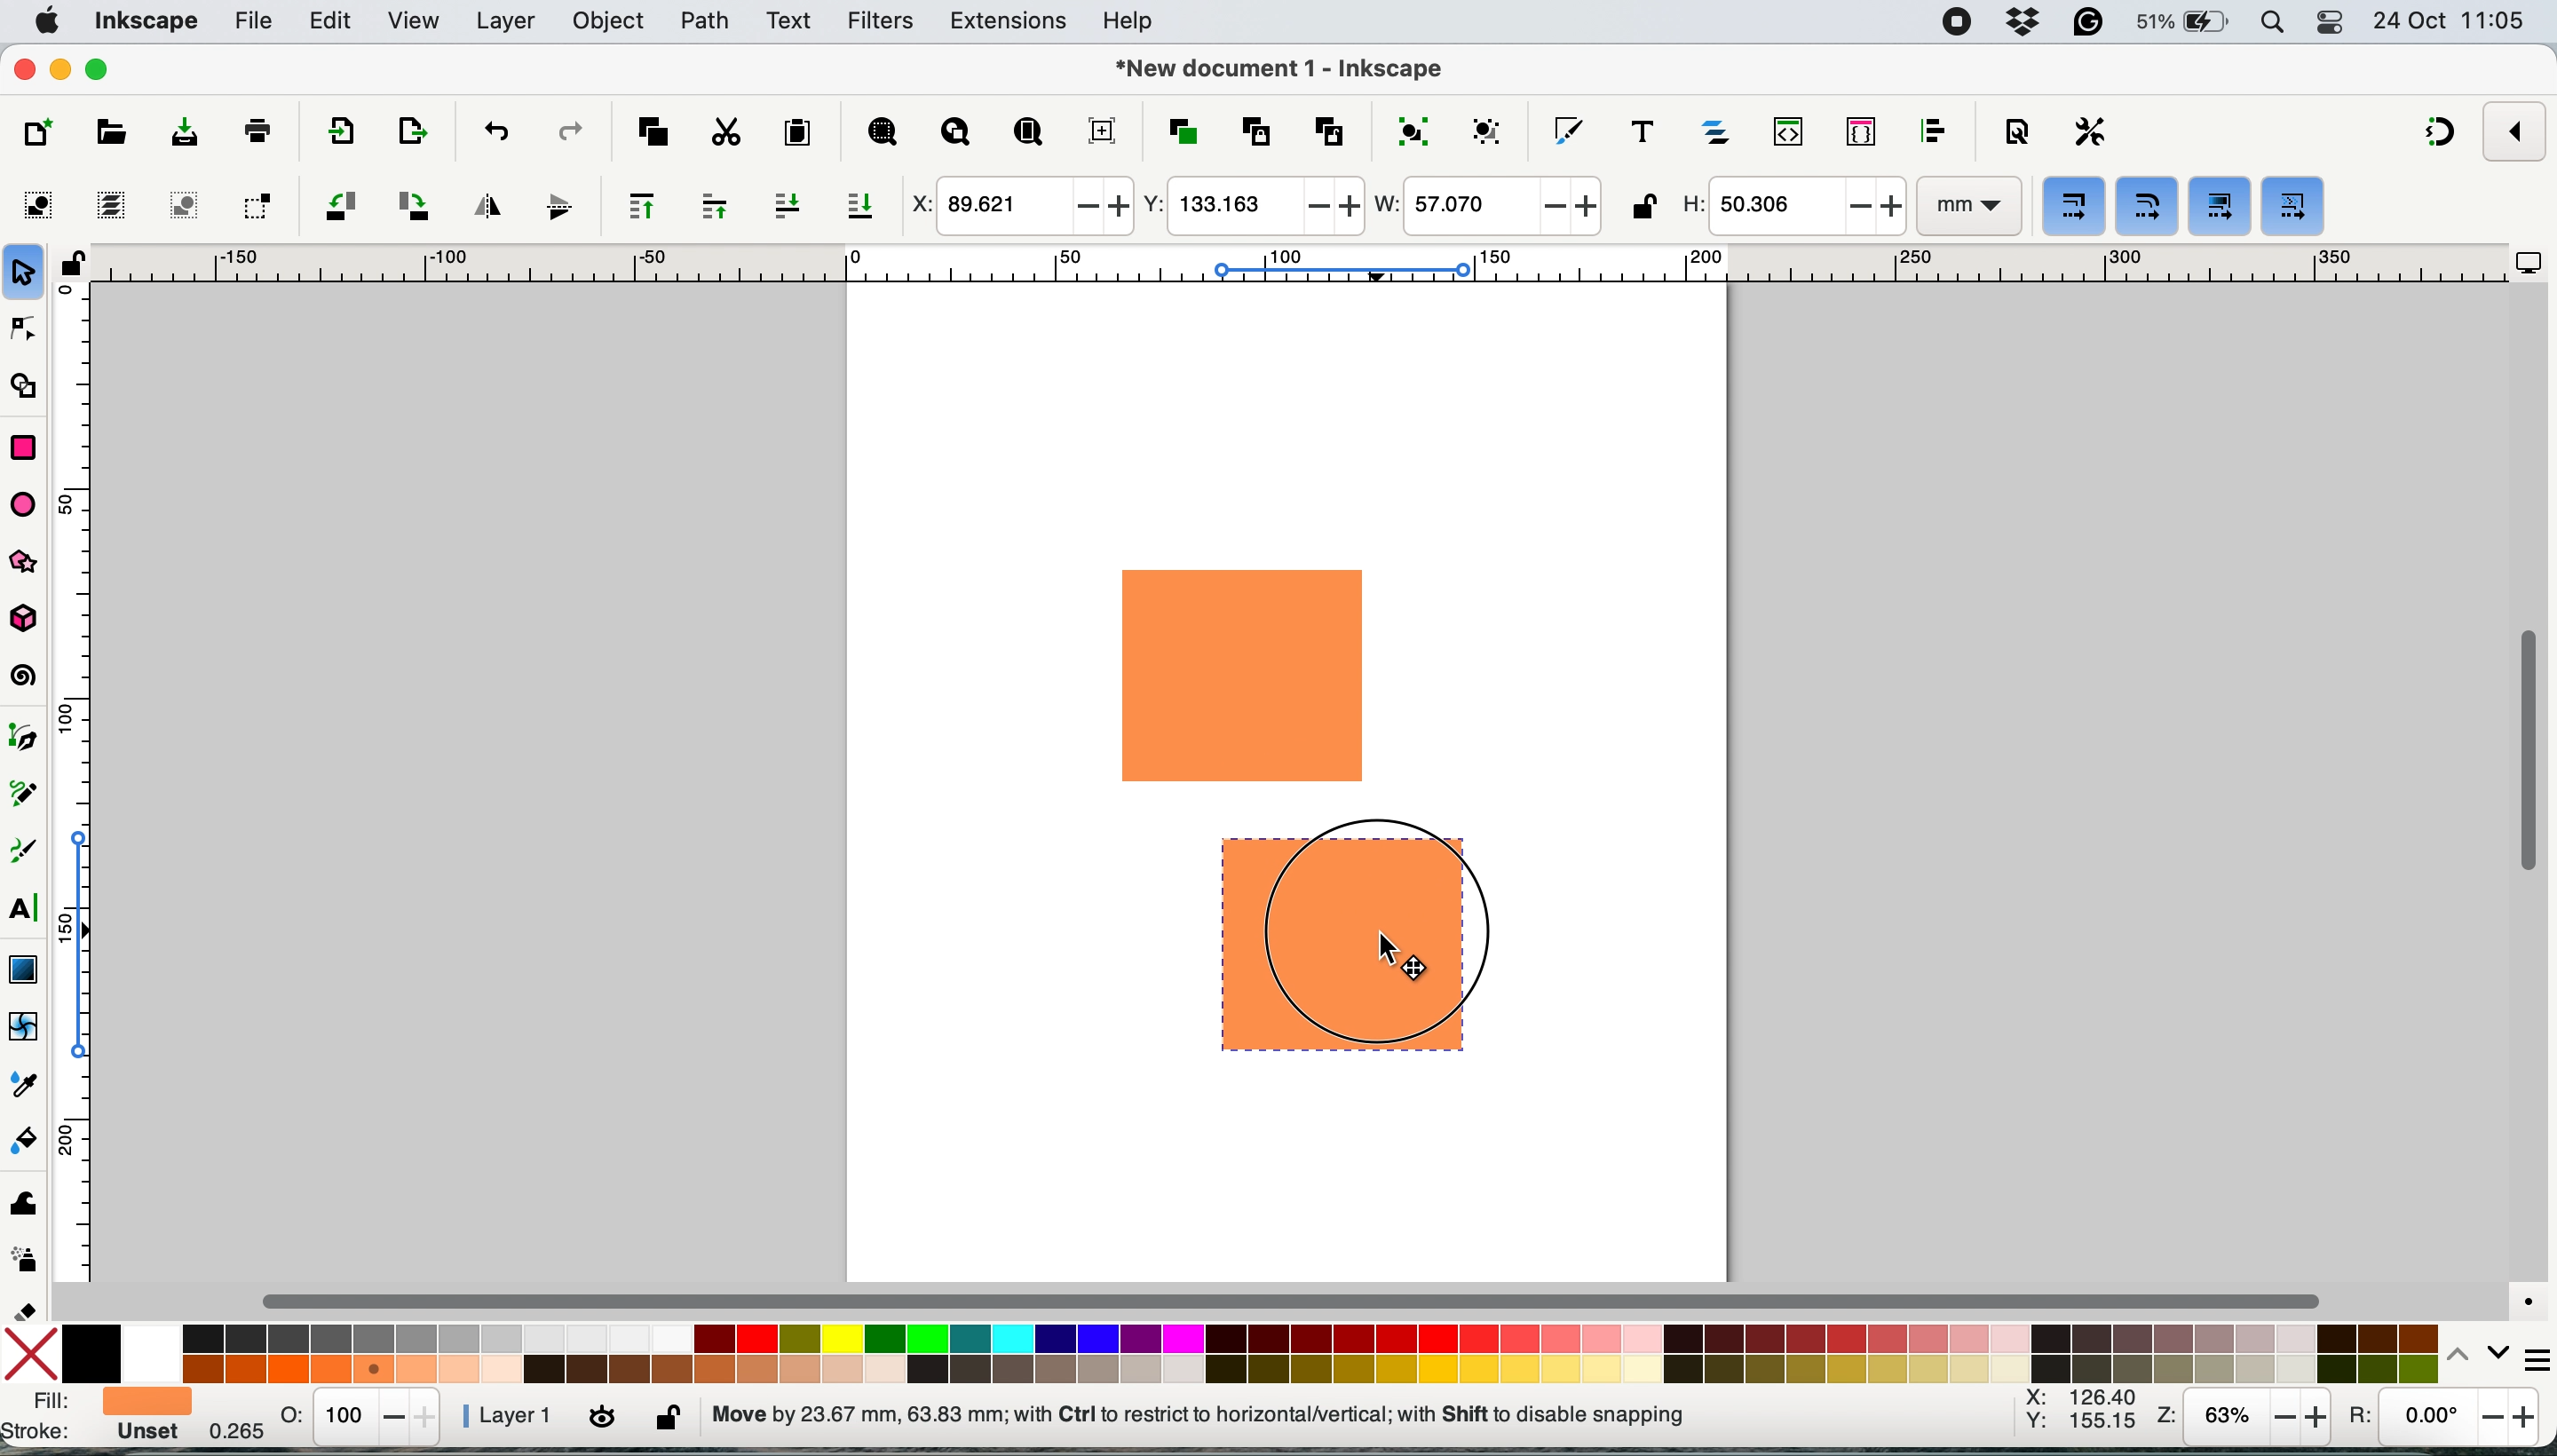  What do you see at coordinates (28, 1144) in the screenshot?
I see `paint bucket tool` at bounding box center [28, 1144].